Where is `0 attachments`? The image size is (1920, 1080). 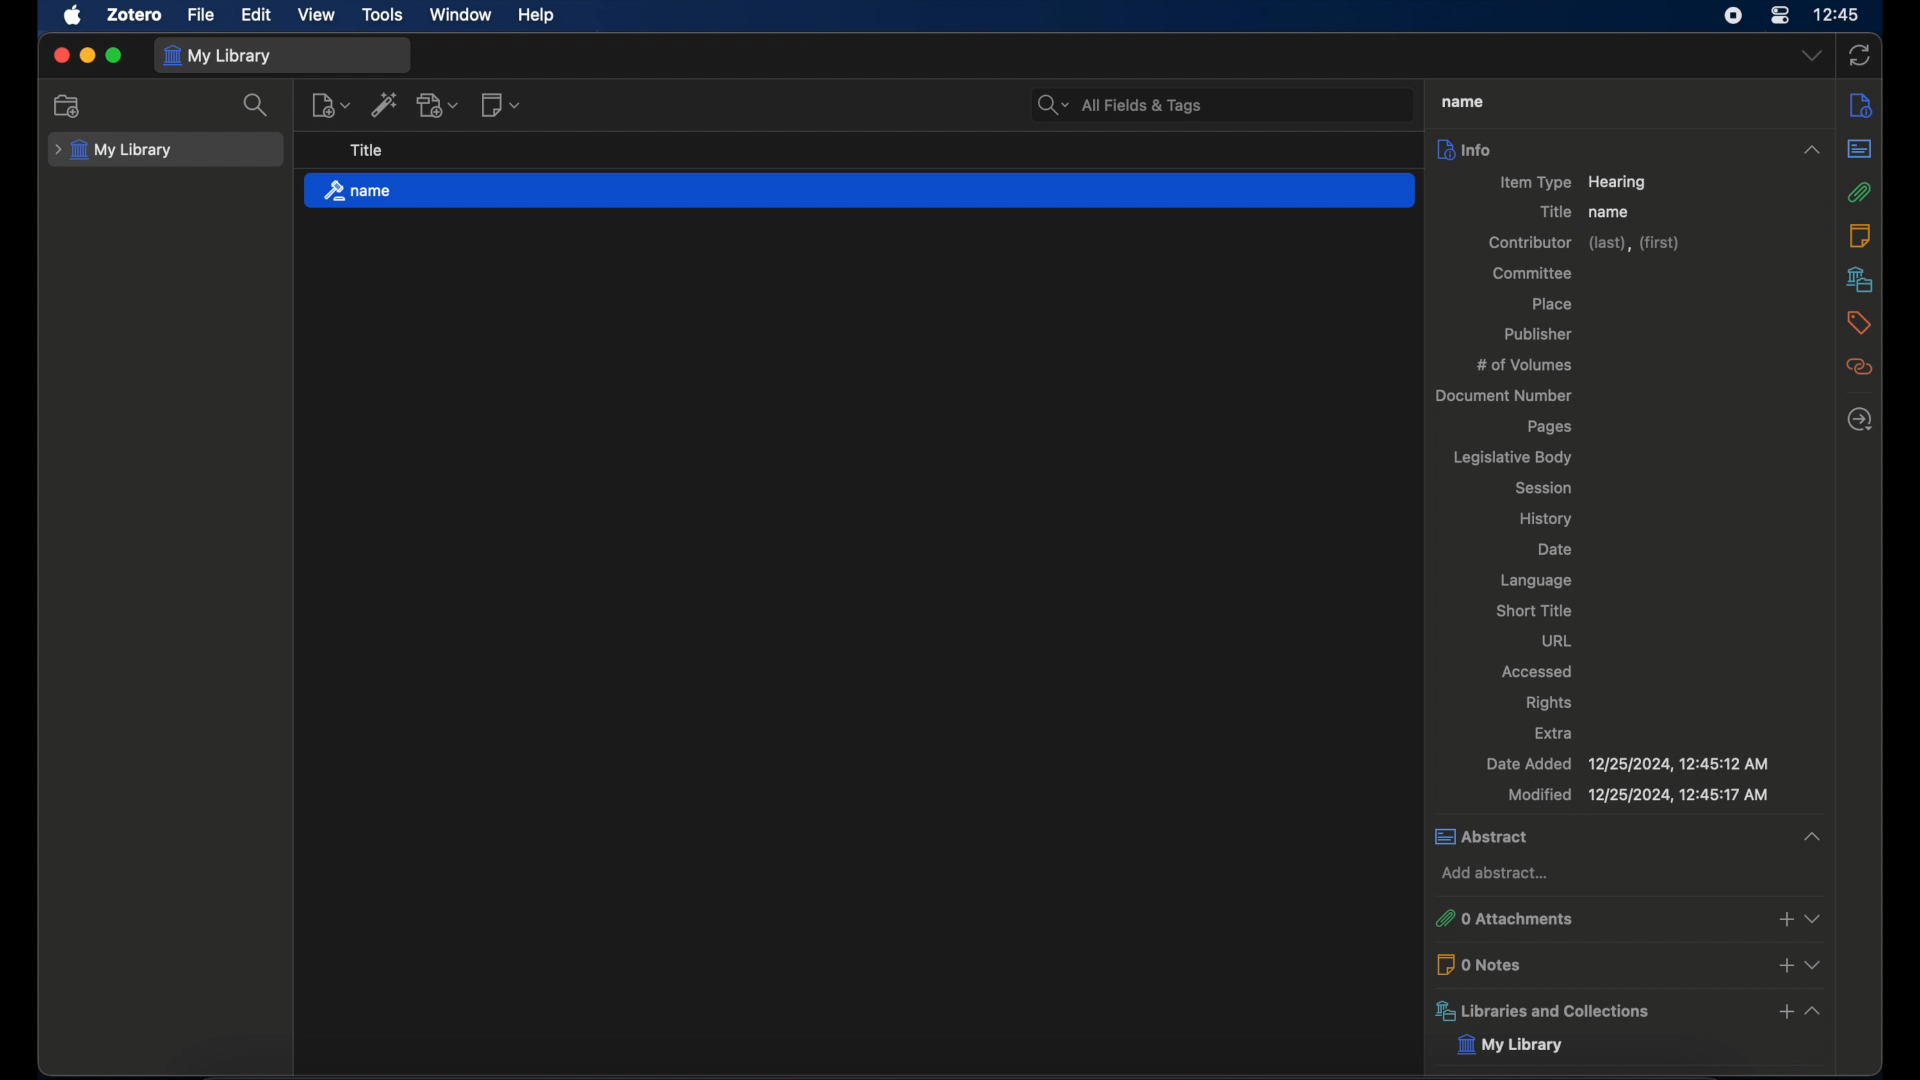 0 attachments is located at coordinates (1626, 920).